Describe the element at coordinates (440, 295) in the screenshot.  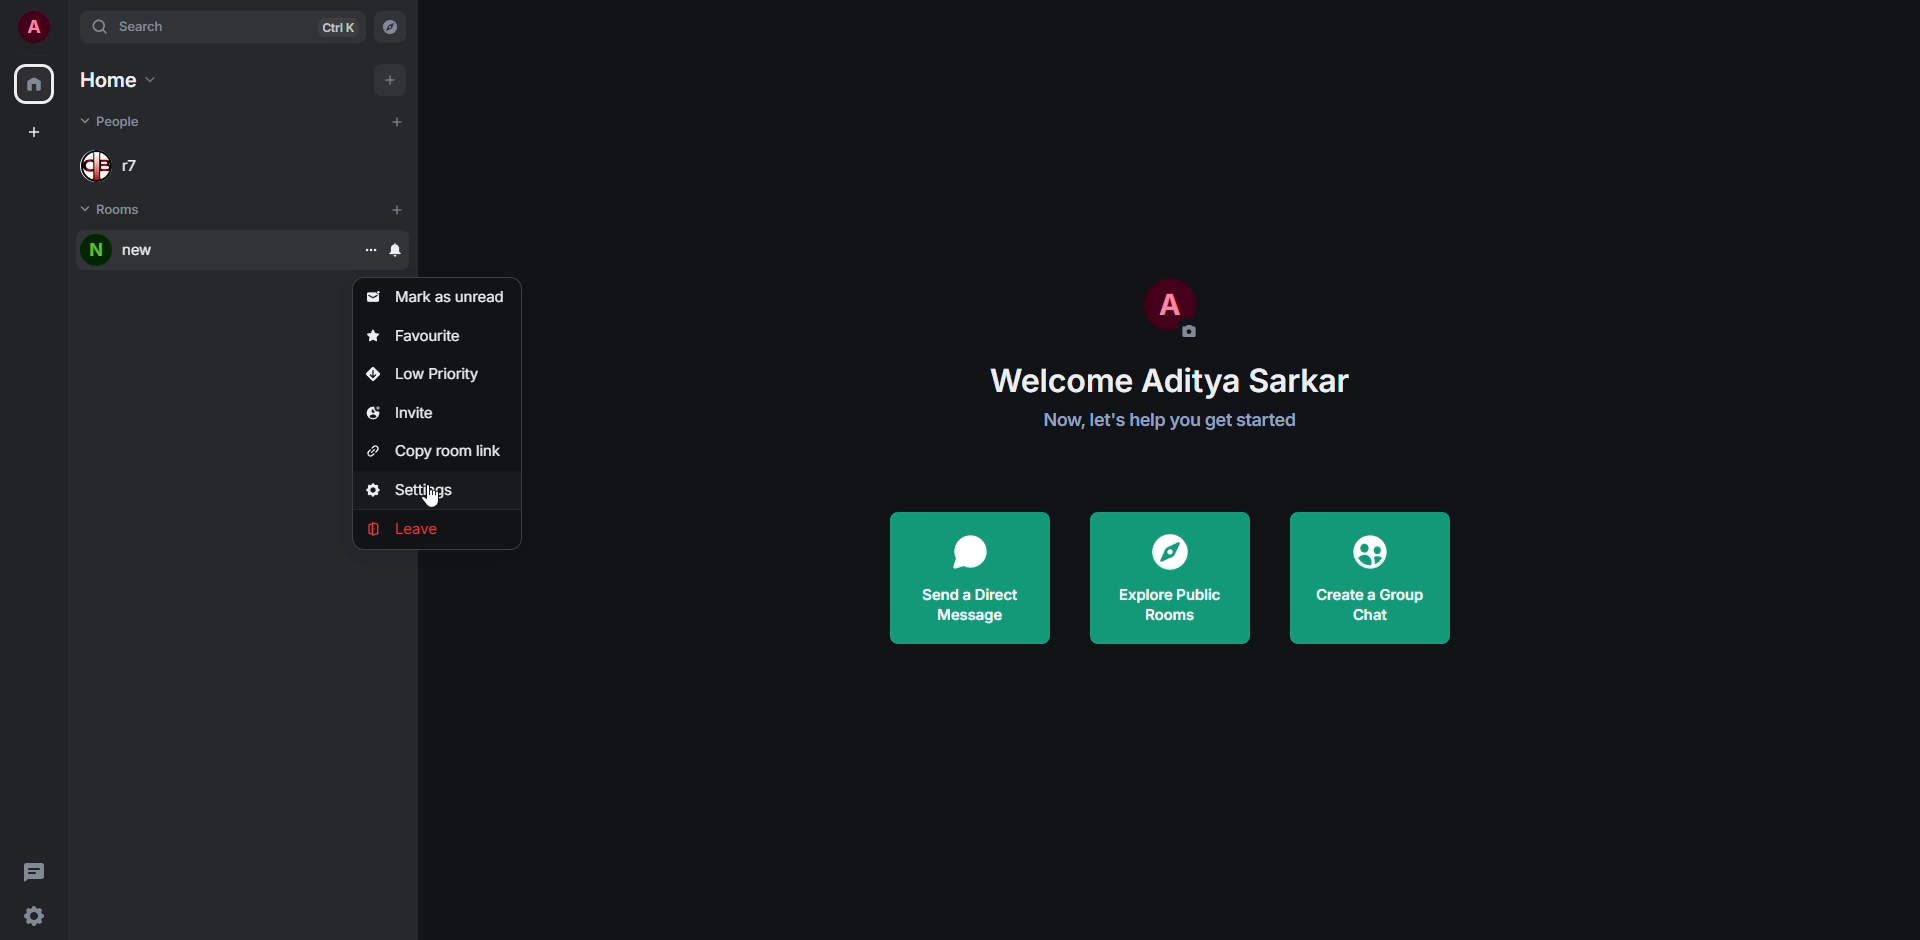
I see `mark as unread` at that location.